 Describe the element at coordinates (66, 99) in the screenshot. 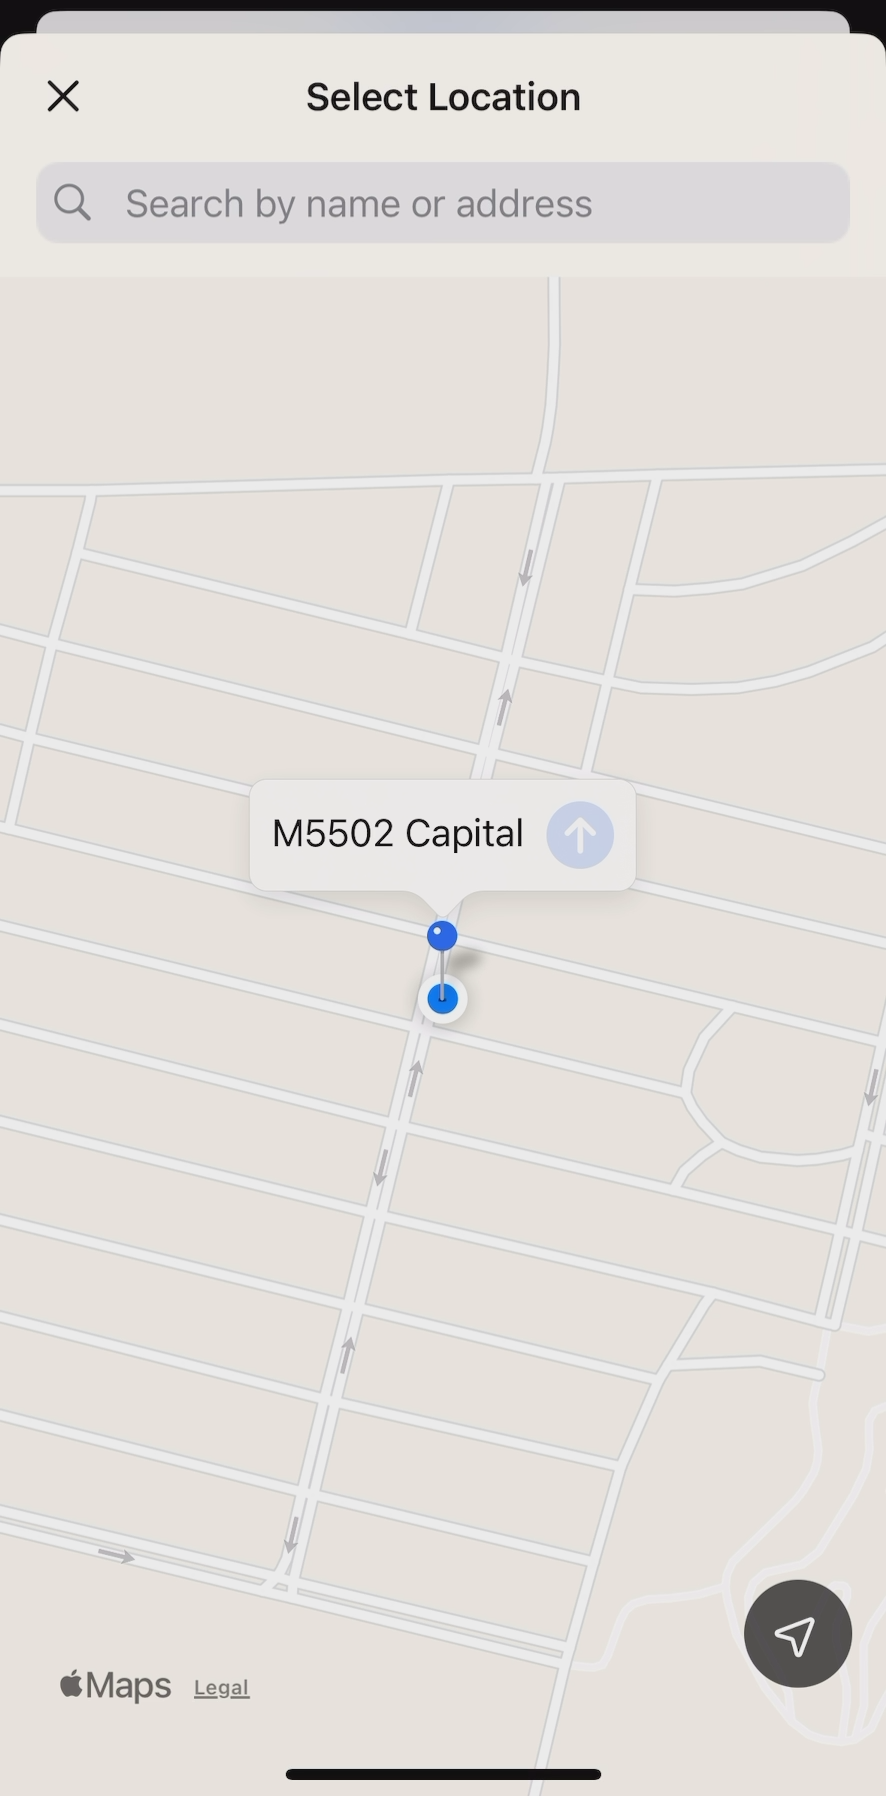

I see `map close` at that location.